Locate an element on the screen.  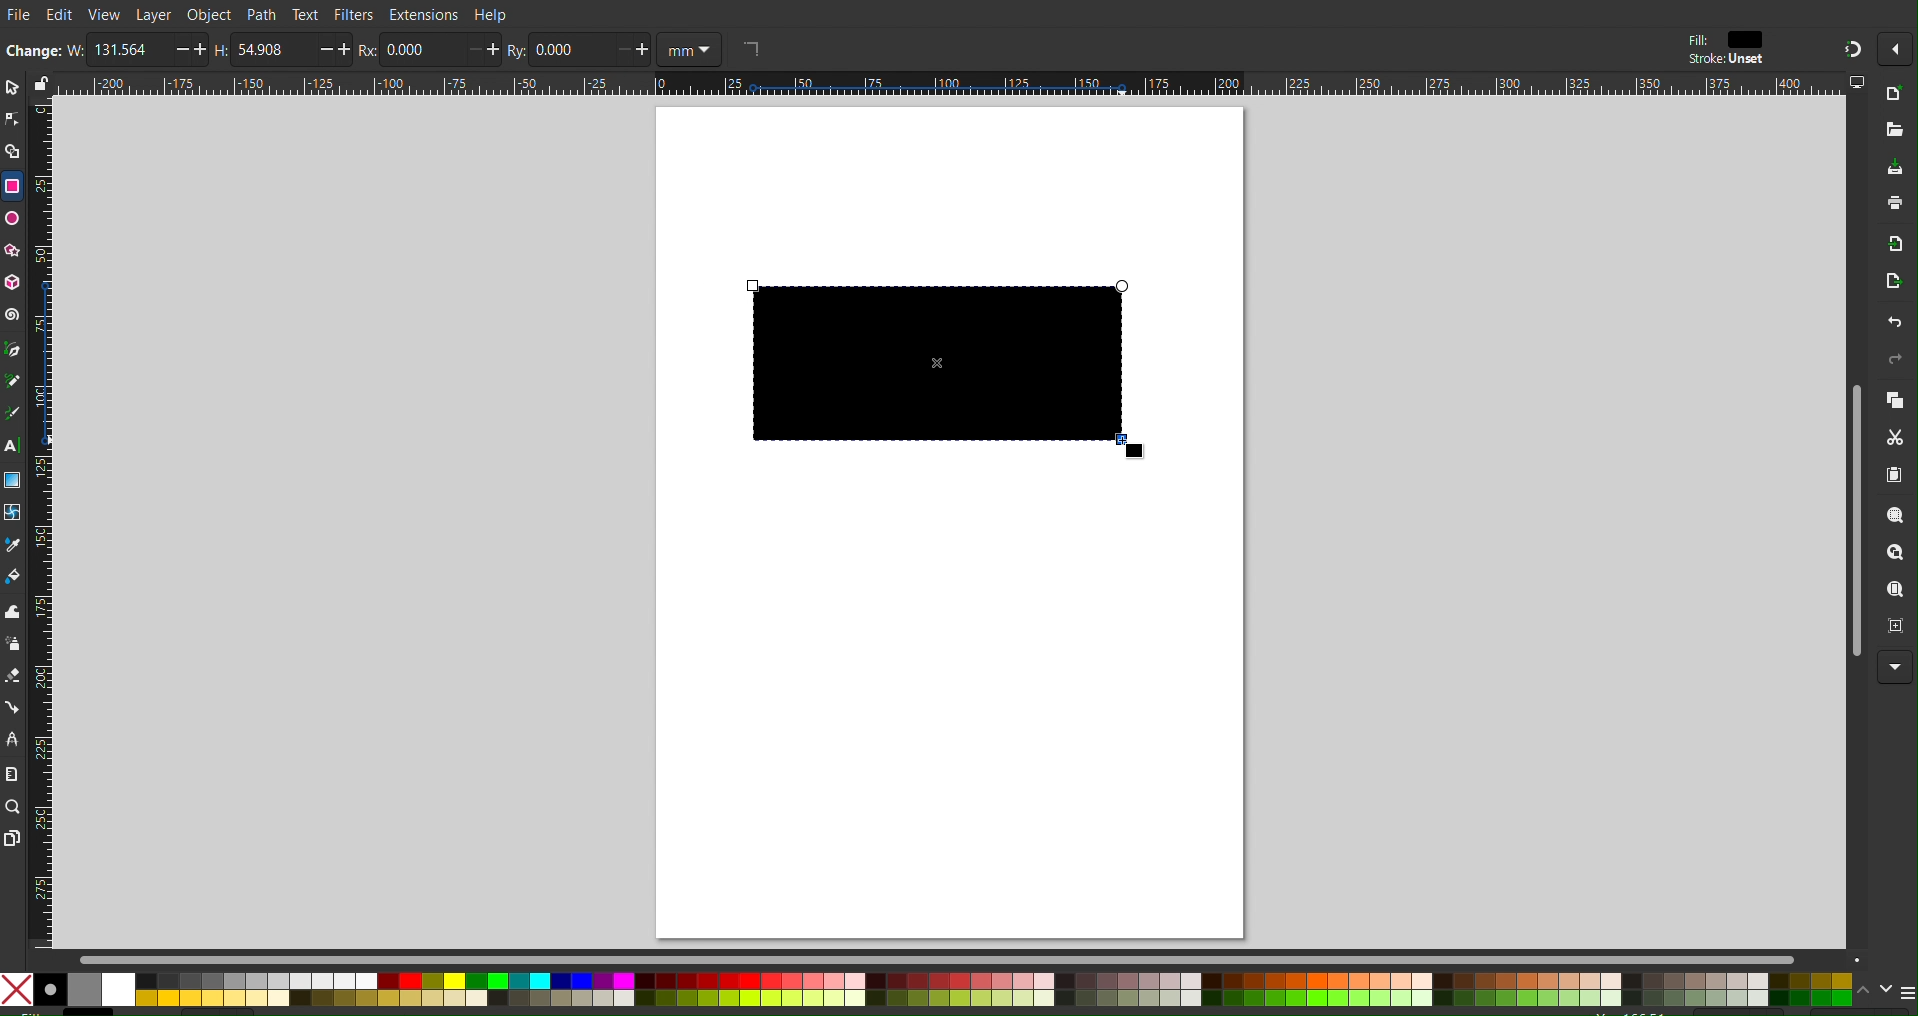
Pencil Tool is located at coordinates (12, 381).